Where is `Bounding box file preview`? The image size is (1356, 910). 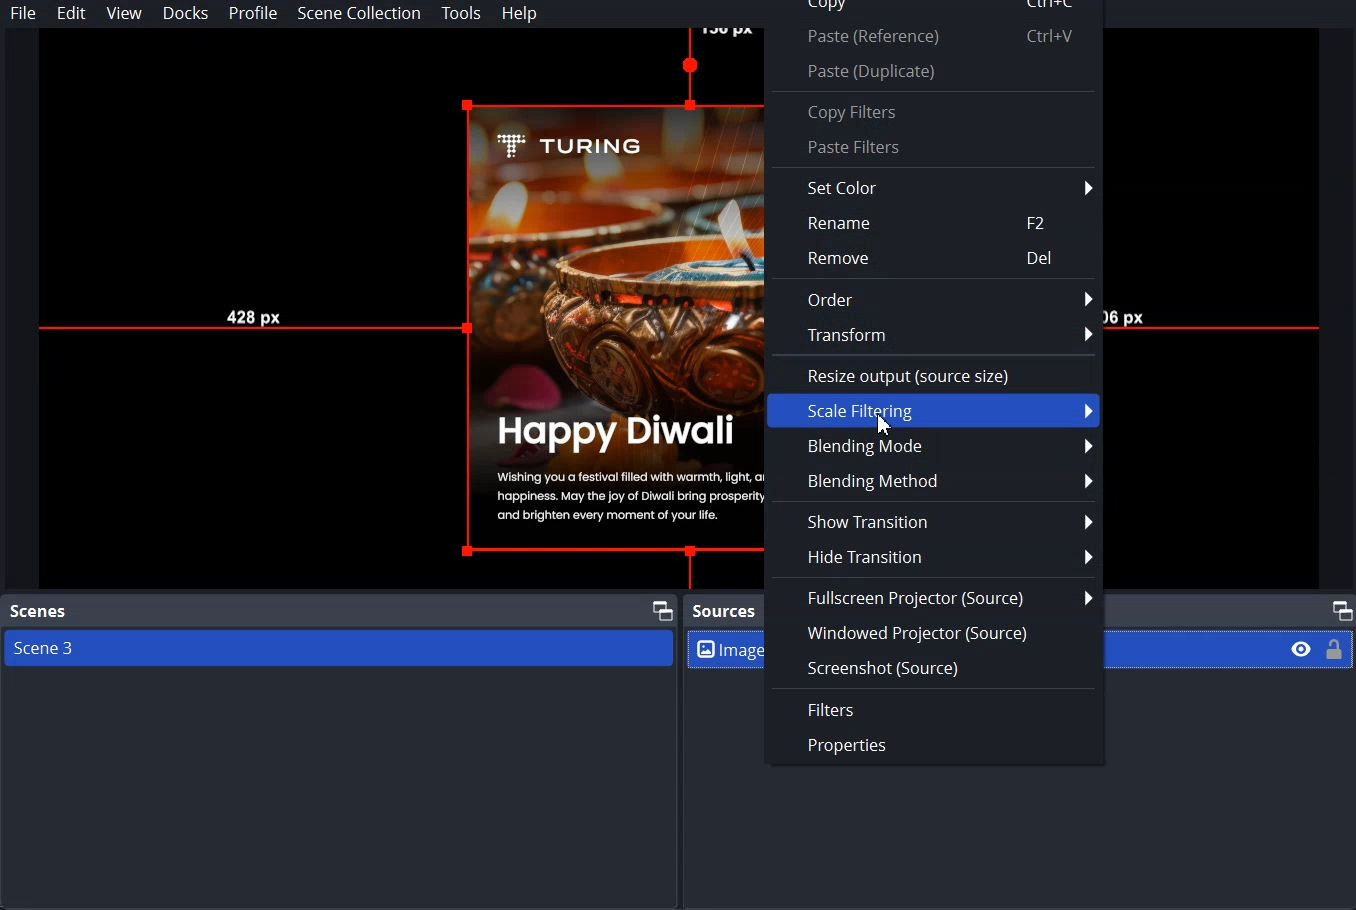
Bounding box file preview is located at coordinates (389, 309).